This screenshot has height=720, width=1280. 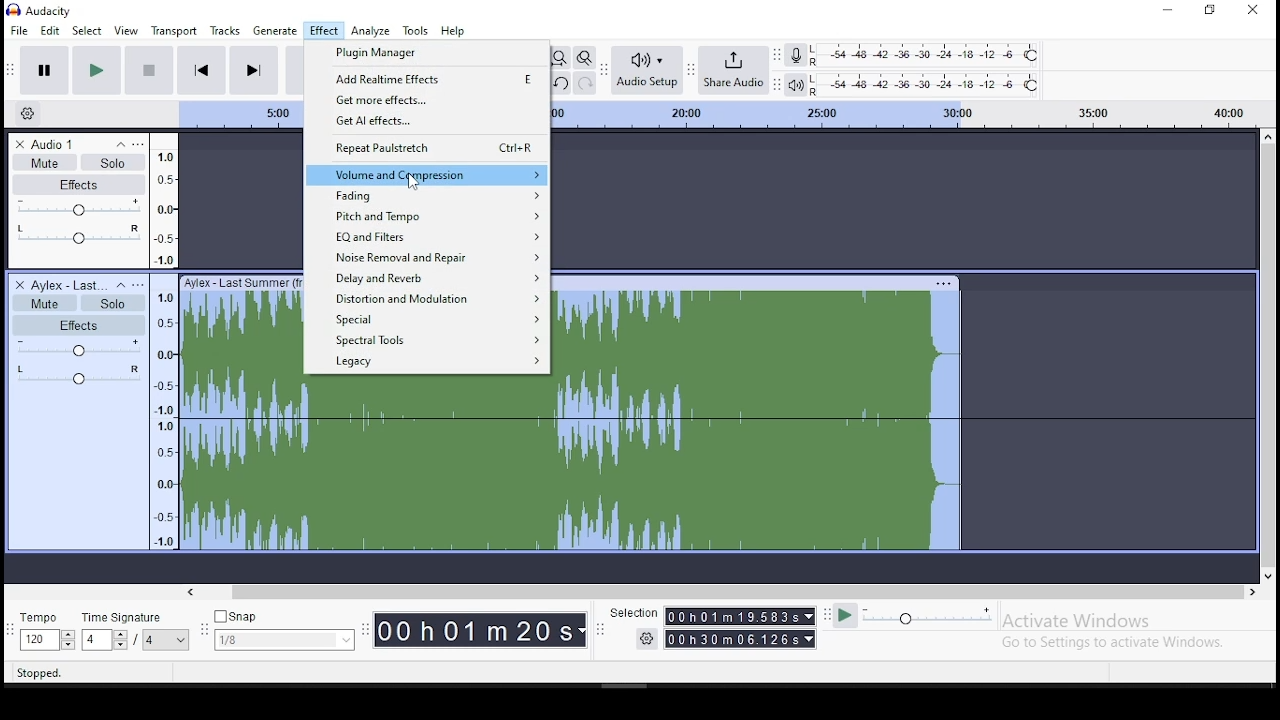 I want to click on legacy, so click(x=433, y=362).